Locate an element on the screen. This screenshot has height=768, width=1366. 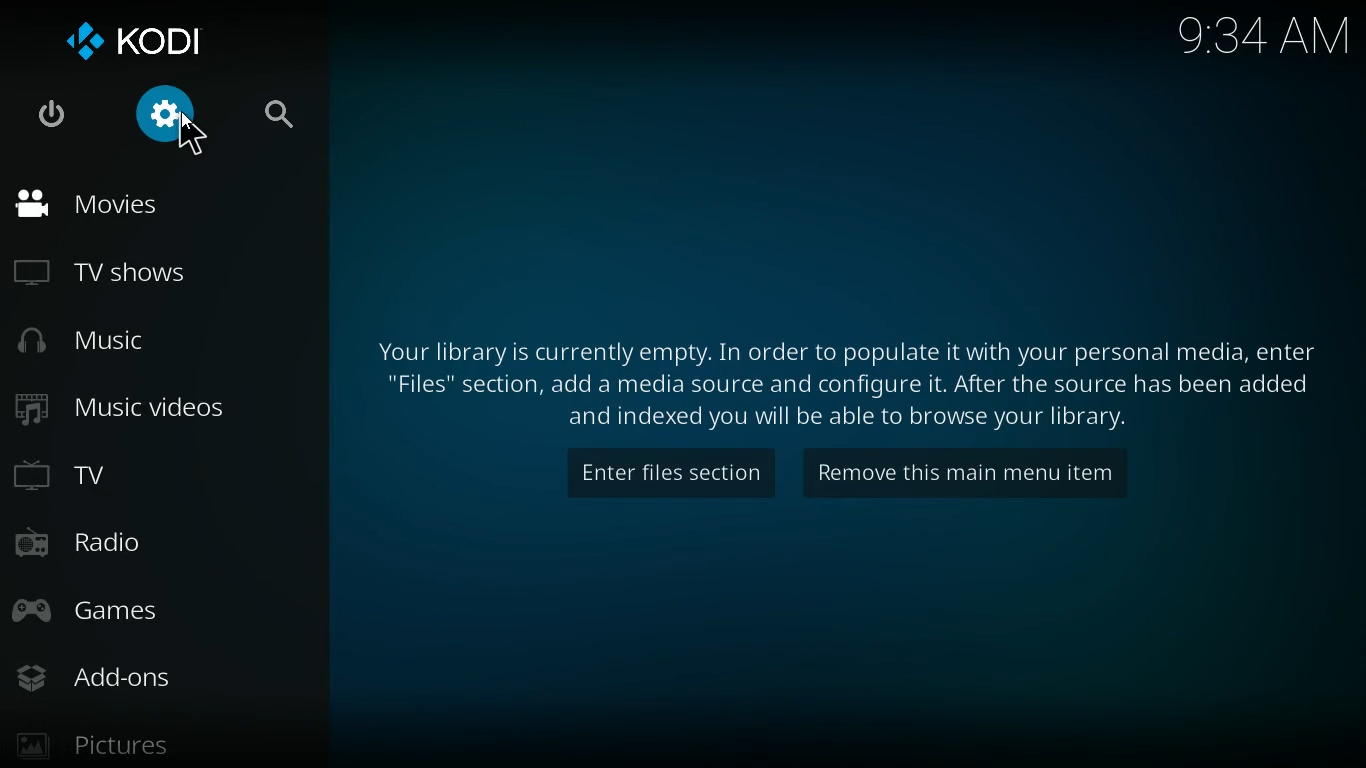
remove this main menu item is located at coordinates (969, 474).